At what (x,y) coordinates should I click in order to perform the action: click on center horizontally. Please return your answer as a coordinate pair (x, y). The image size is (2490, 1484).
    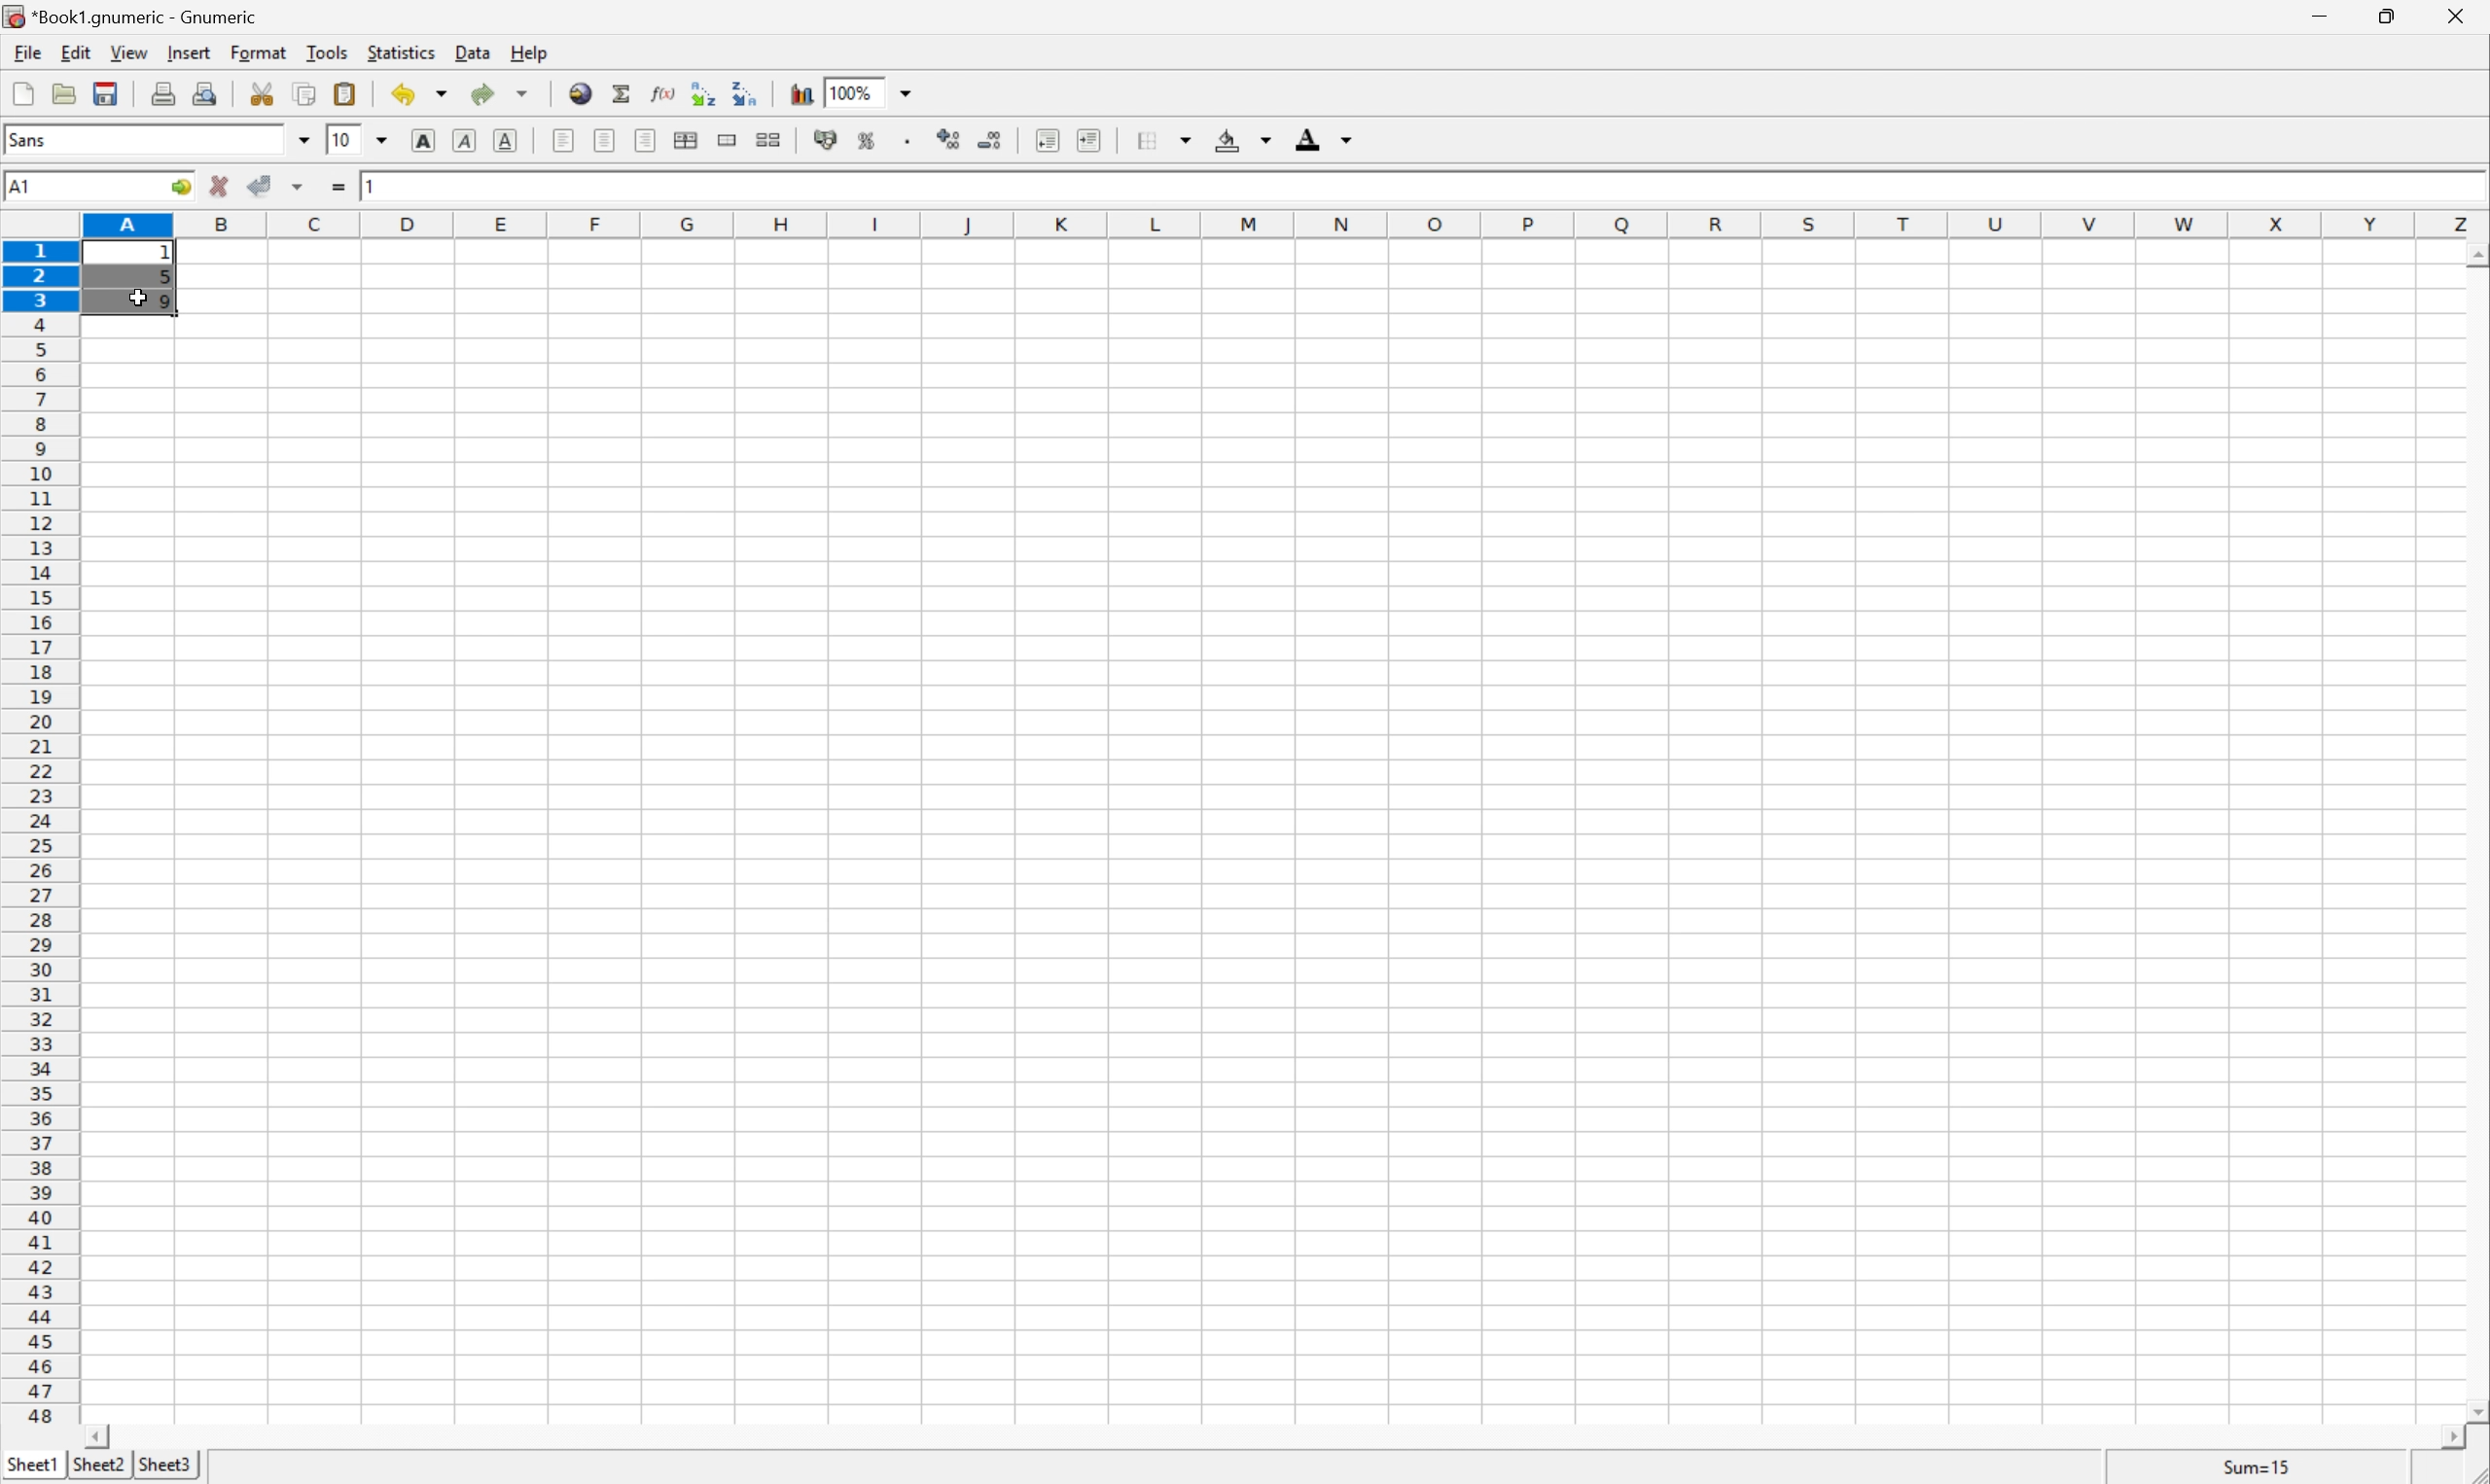
    Looking at the image, I should click on (688, 138).